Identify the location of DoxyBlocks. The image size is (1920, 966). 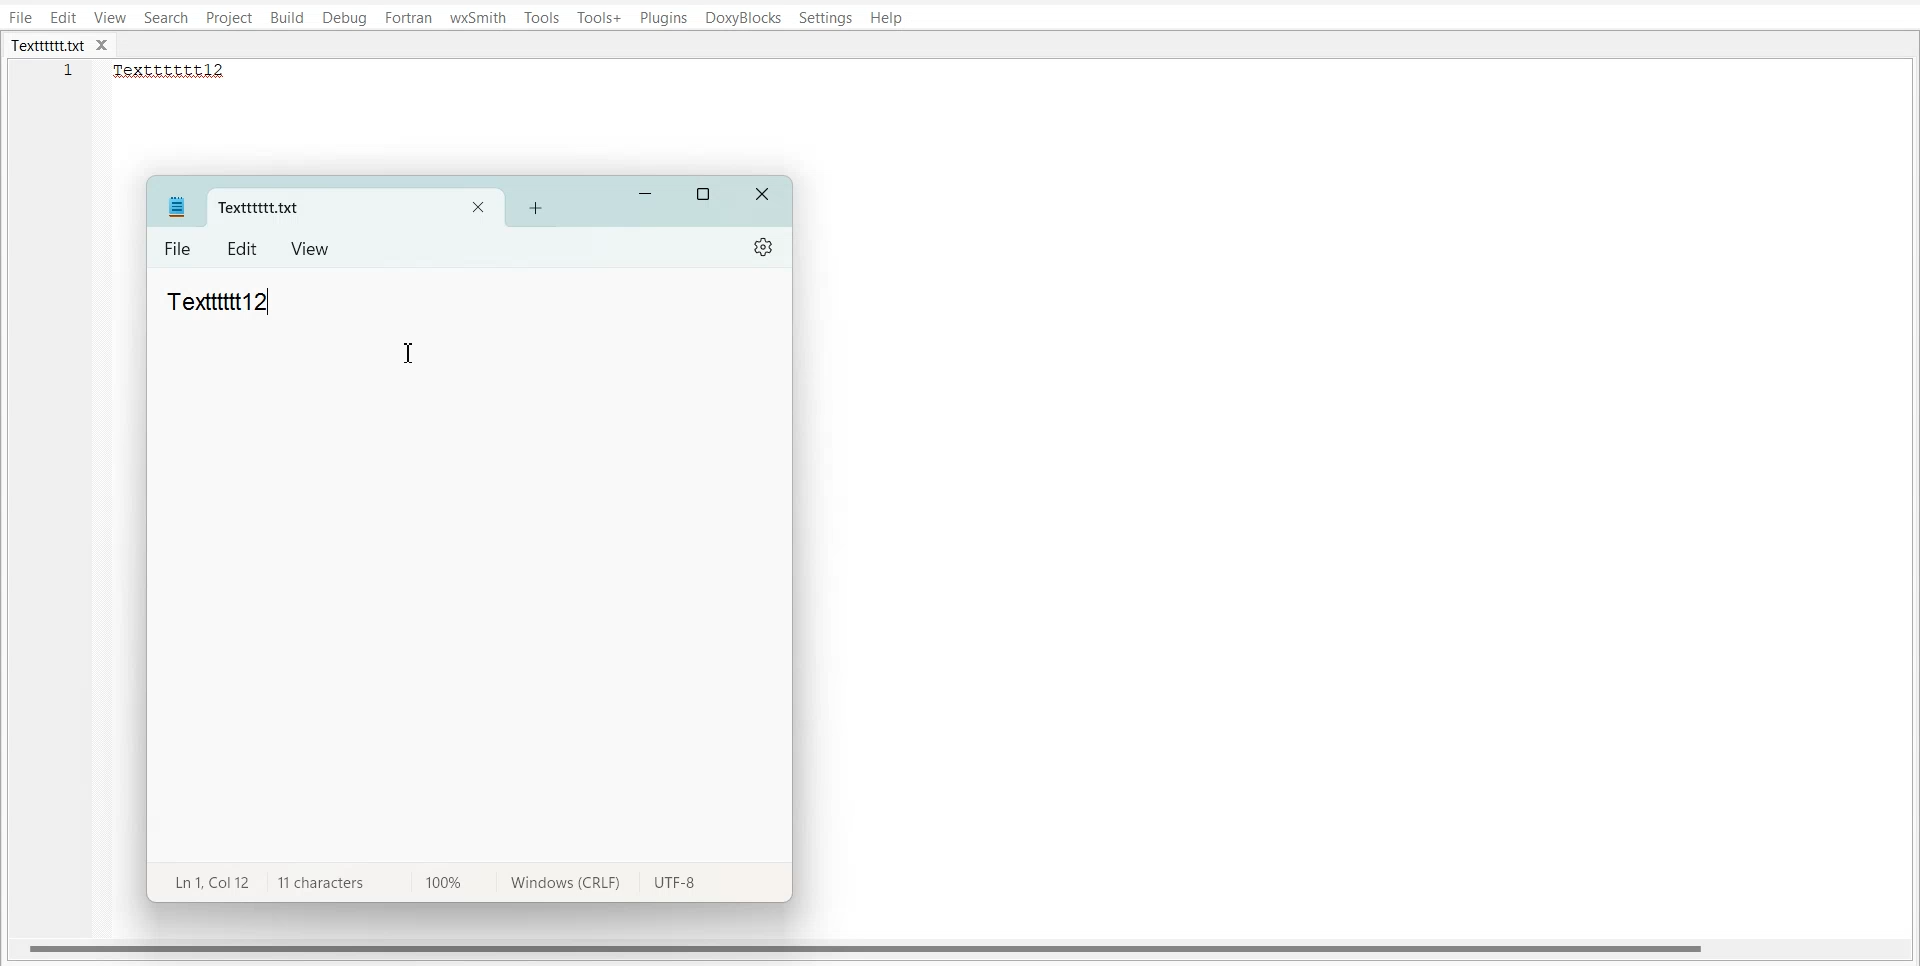
(743, 19).